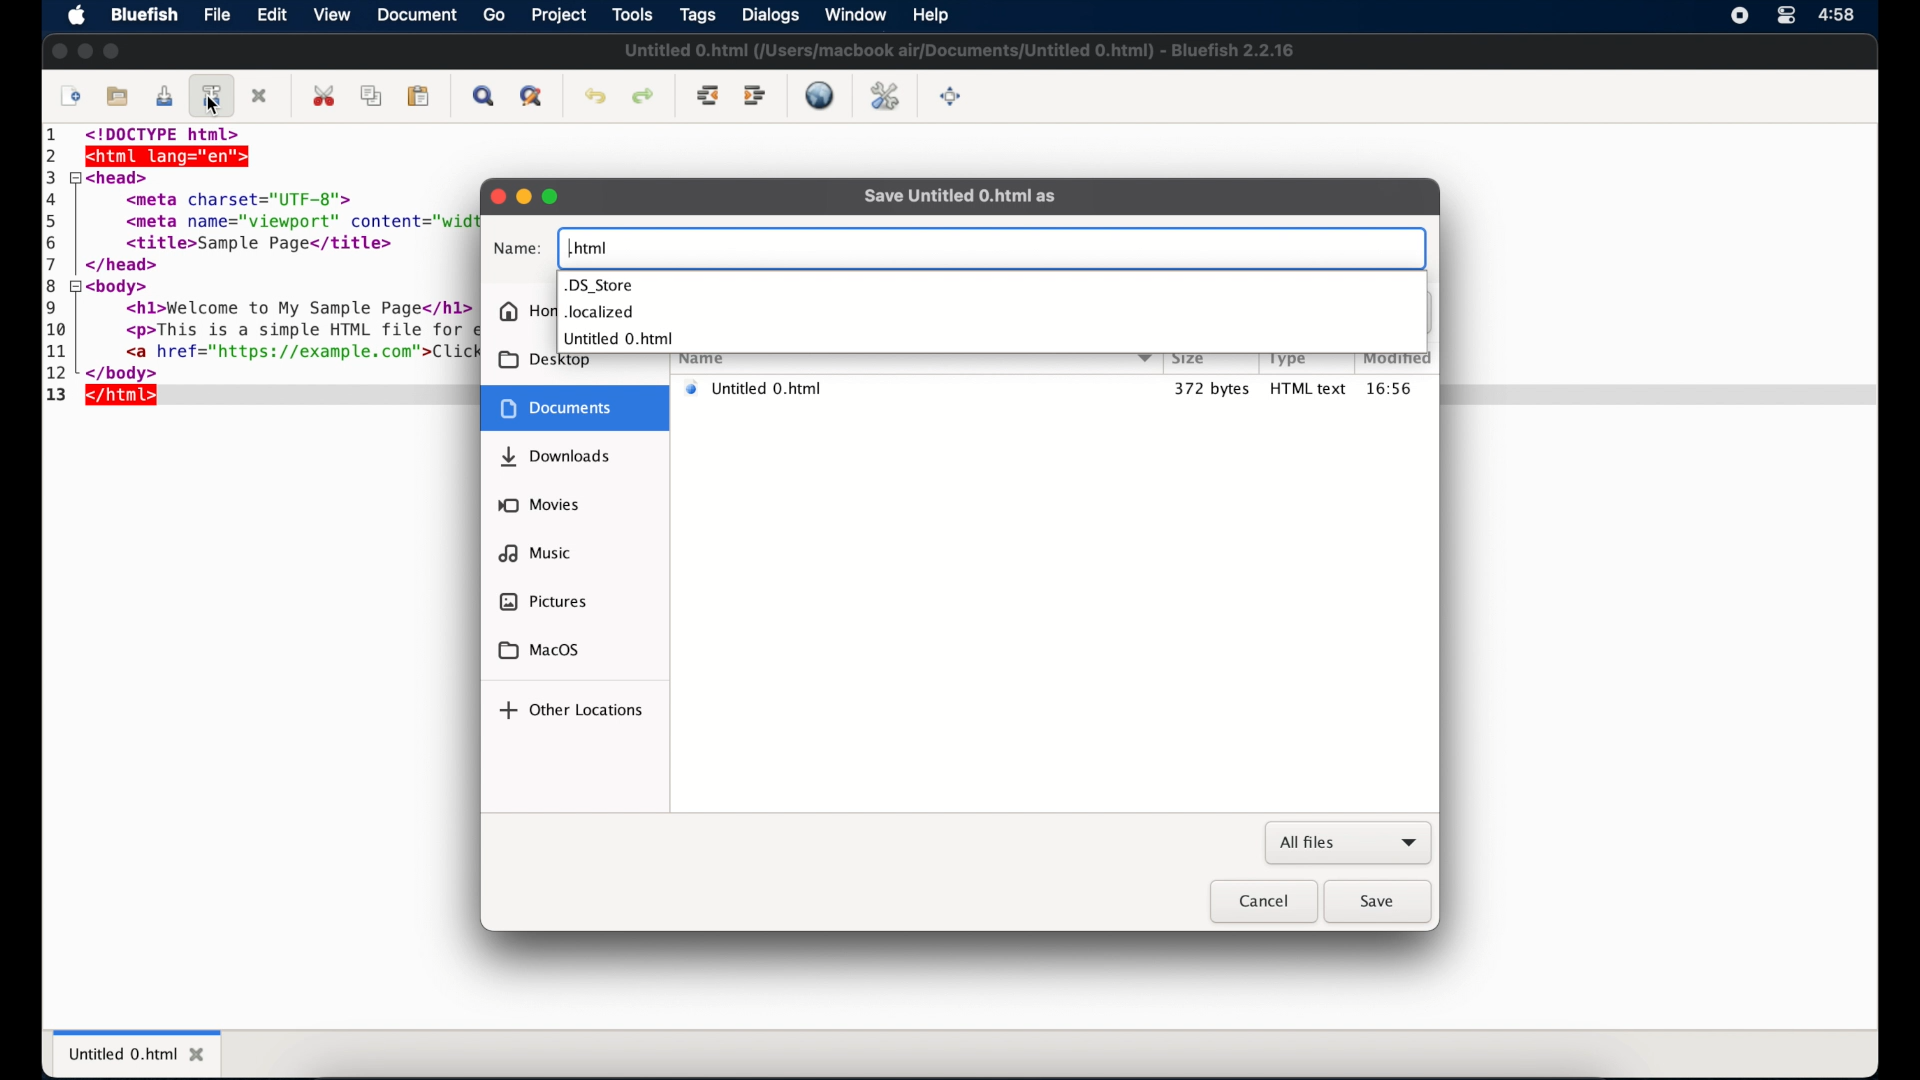 This screenshot has height=1080, width=1920. Describe the element at coordinates (71, 97) in the screenshot. I see `new` at that location.